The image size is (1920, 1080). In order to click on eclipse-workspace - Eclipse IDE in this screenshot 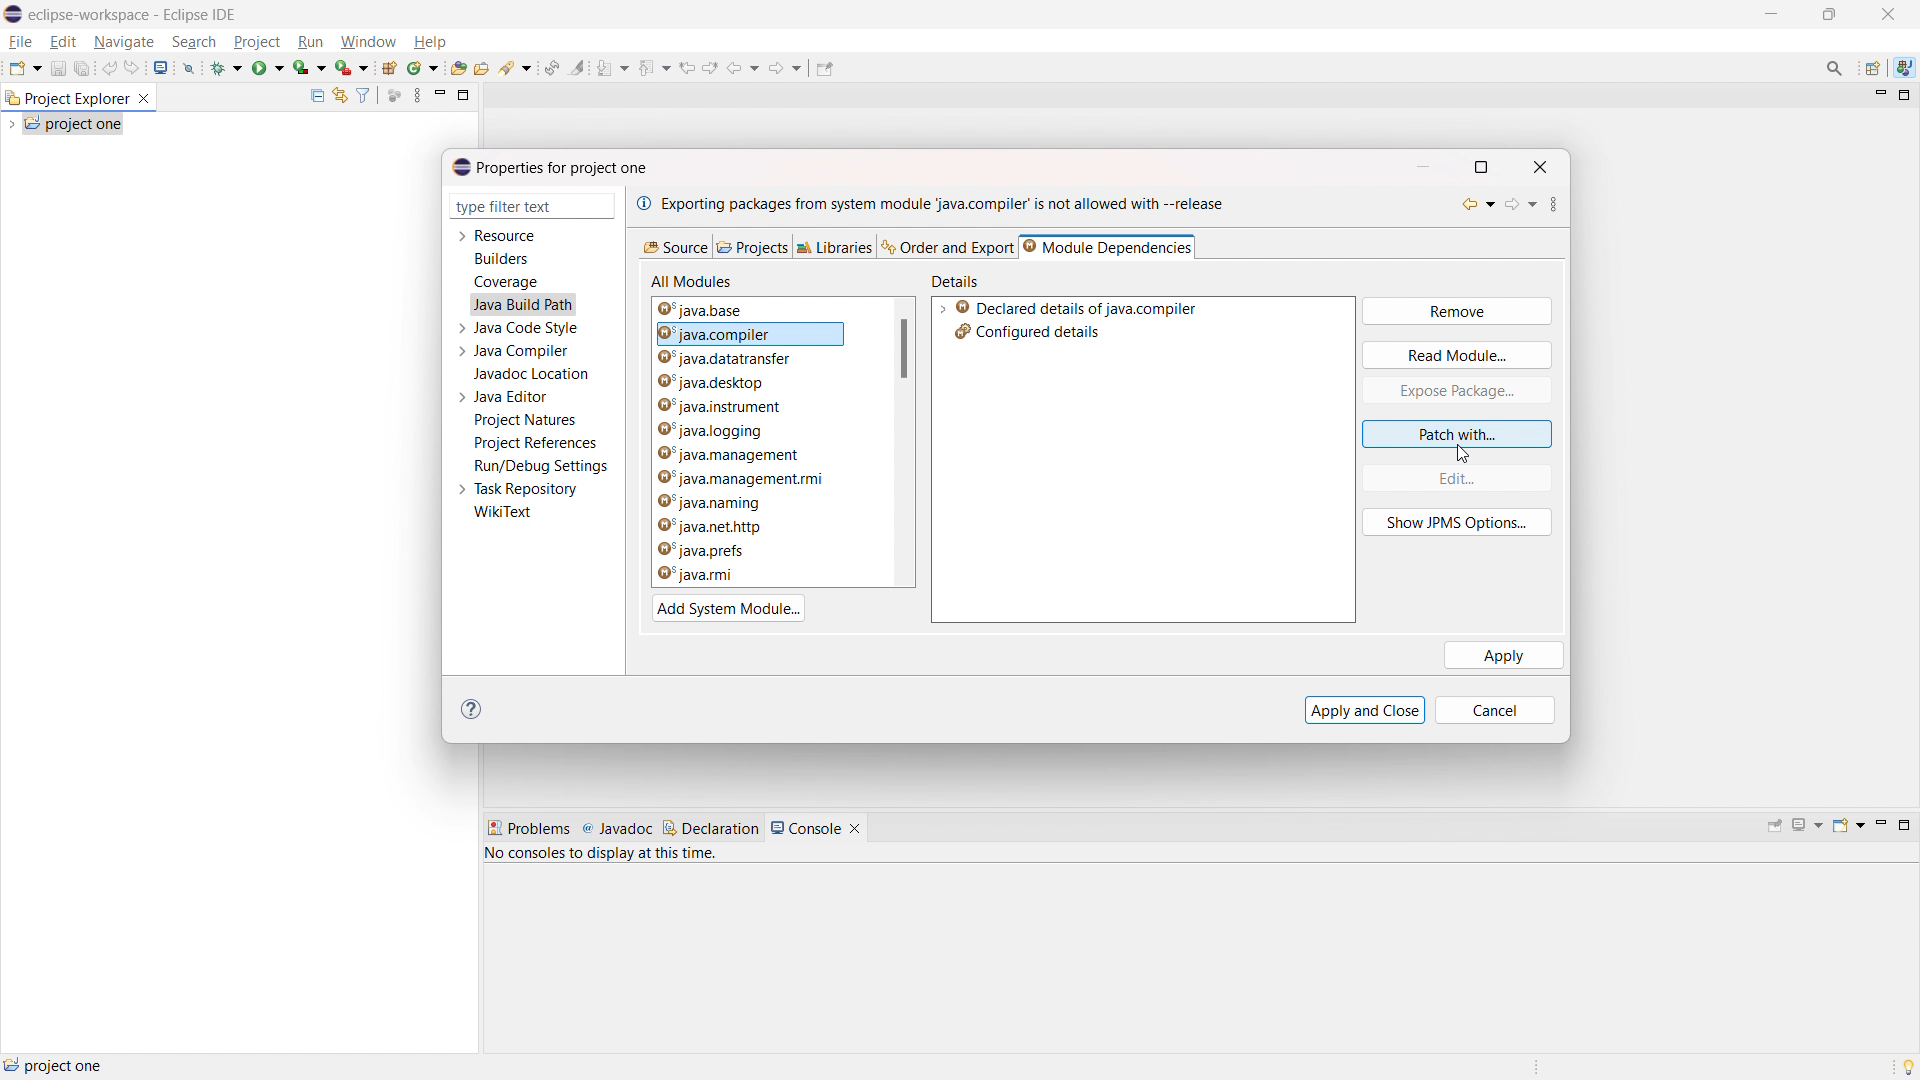, I will do `click(133, 15)`.